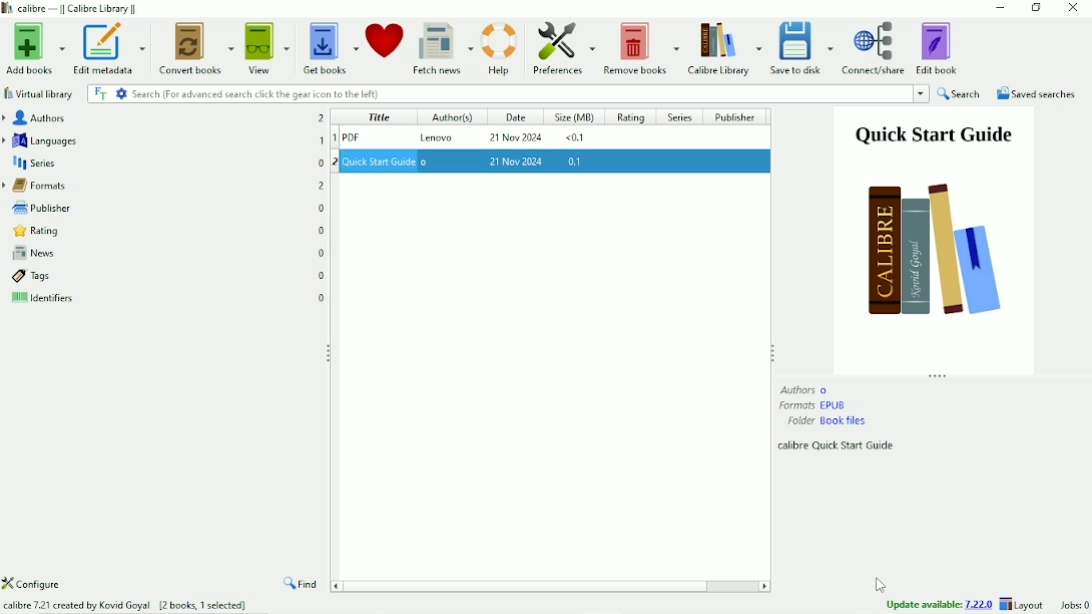  I want to click on Publisher, so click(740, 117).